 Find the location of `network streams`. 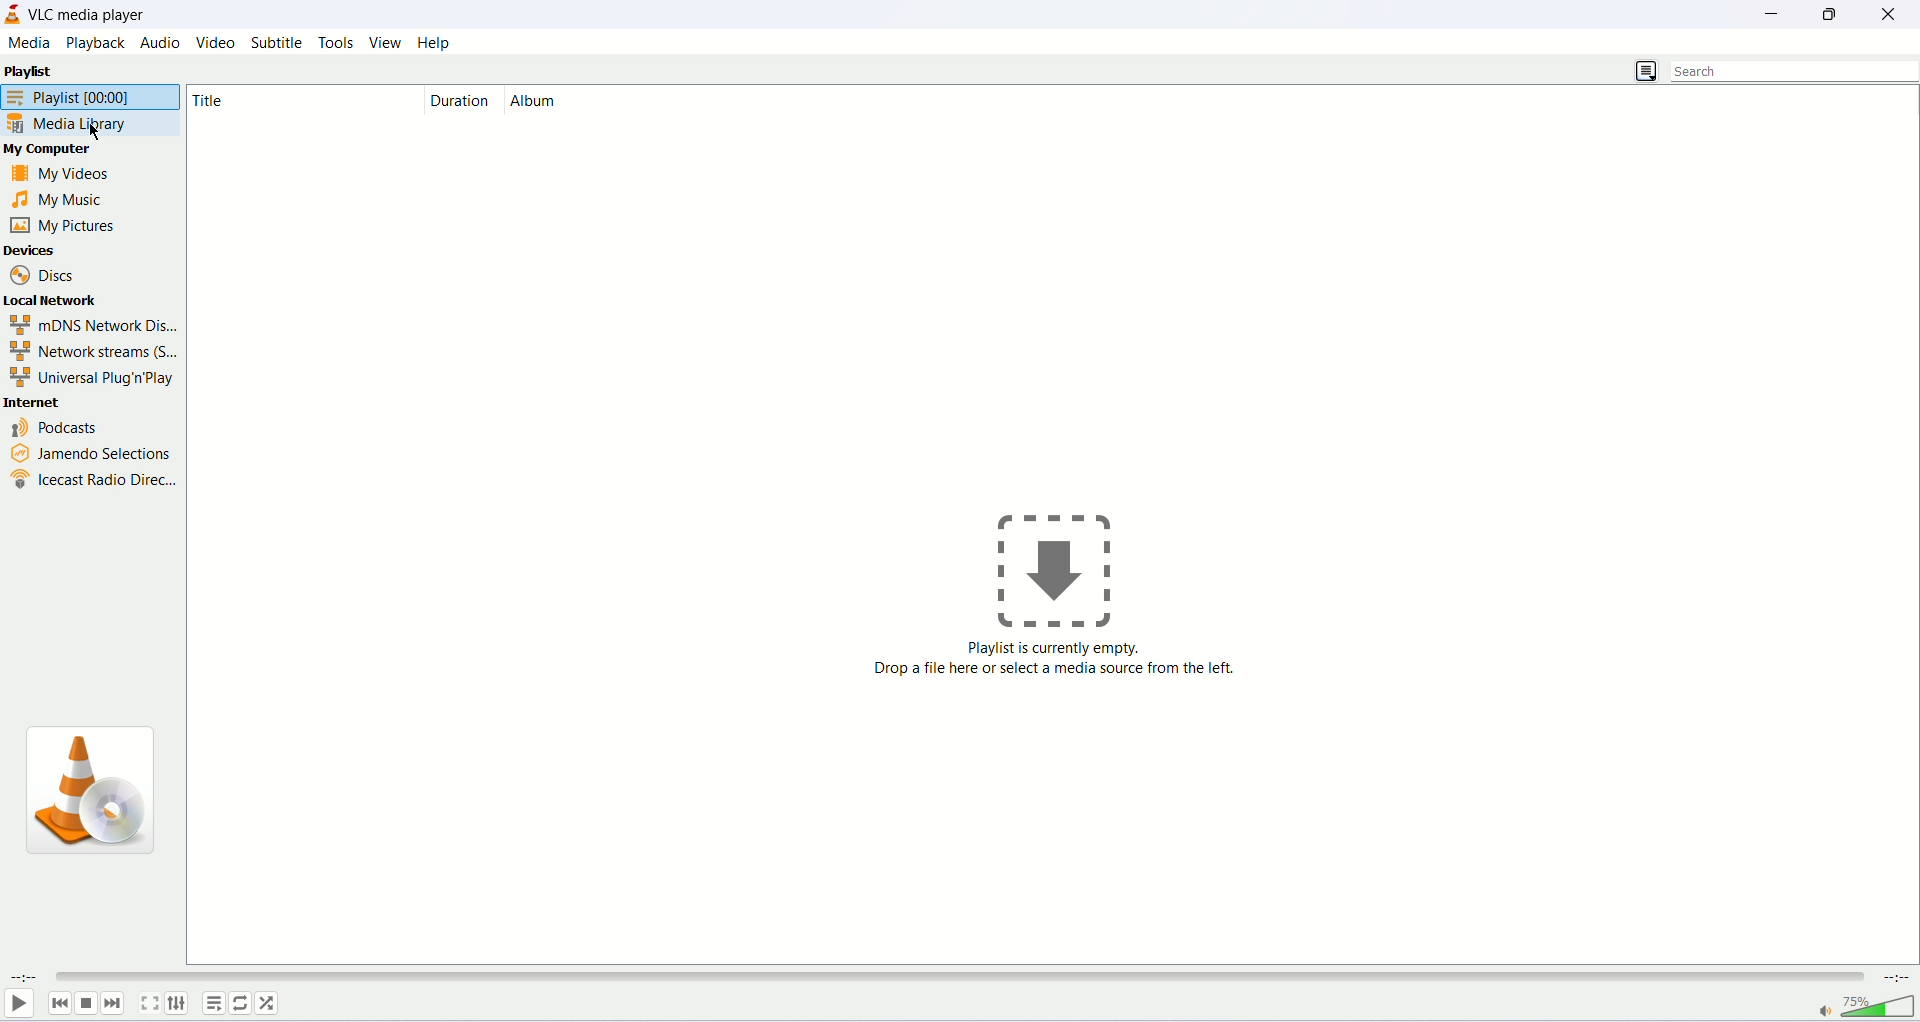

network streams is located at coordinates (92, 352).